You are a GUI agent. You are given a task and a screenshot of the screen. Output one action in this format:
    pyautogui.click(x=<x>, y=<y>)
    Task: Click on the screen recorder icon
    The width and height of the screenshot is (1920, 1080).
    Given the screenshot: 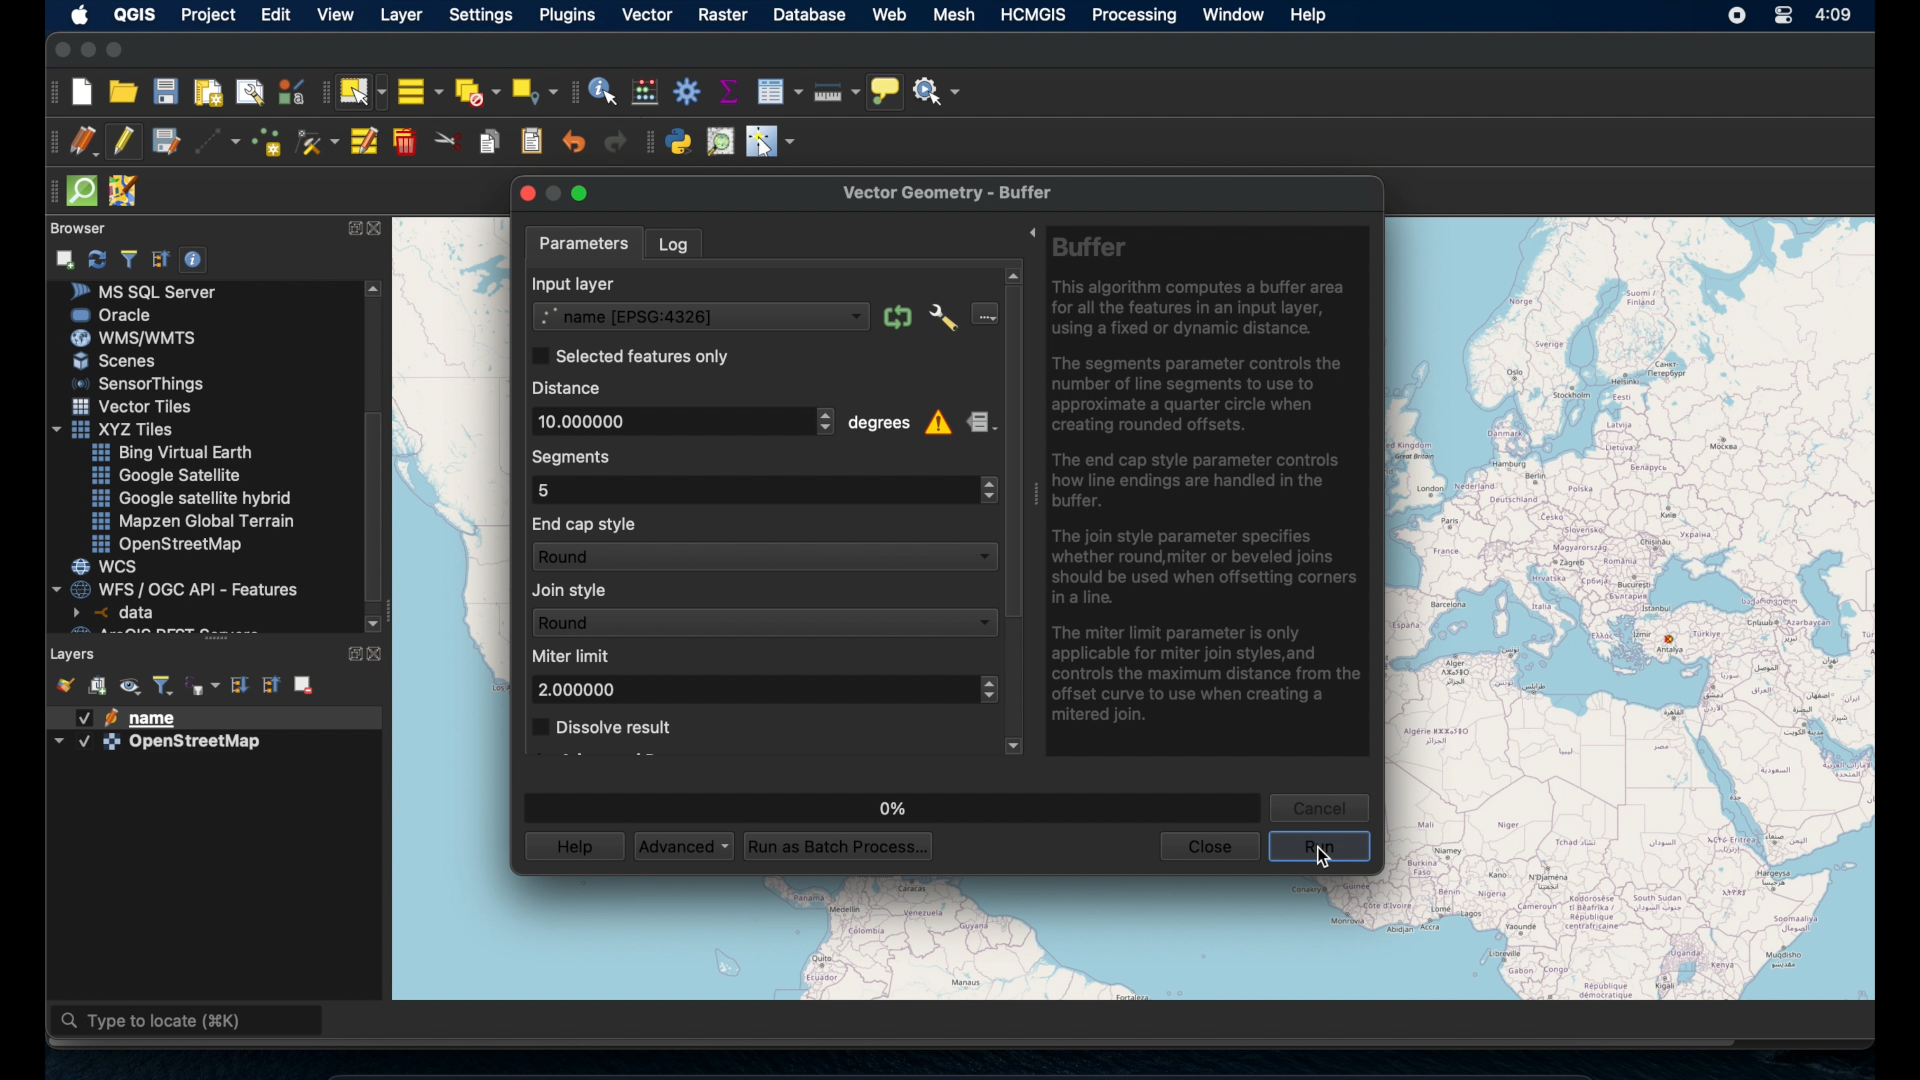 What is the action you would take?
    pyautogui.click(x=1738, y=17)
    